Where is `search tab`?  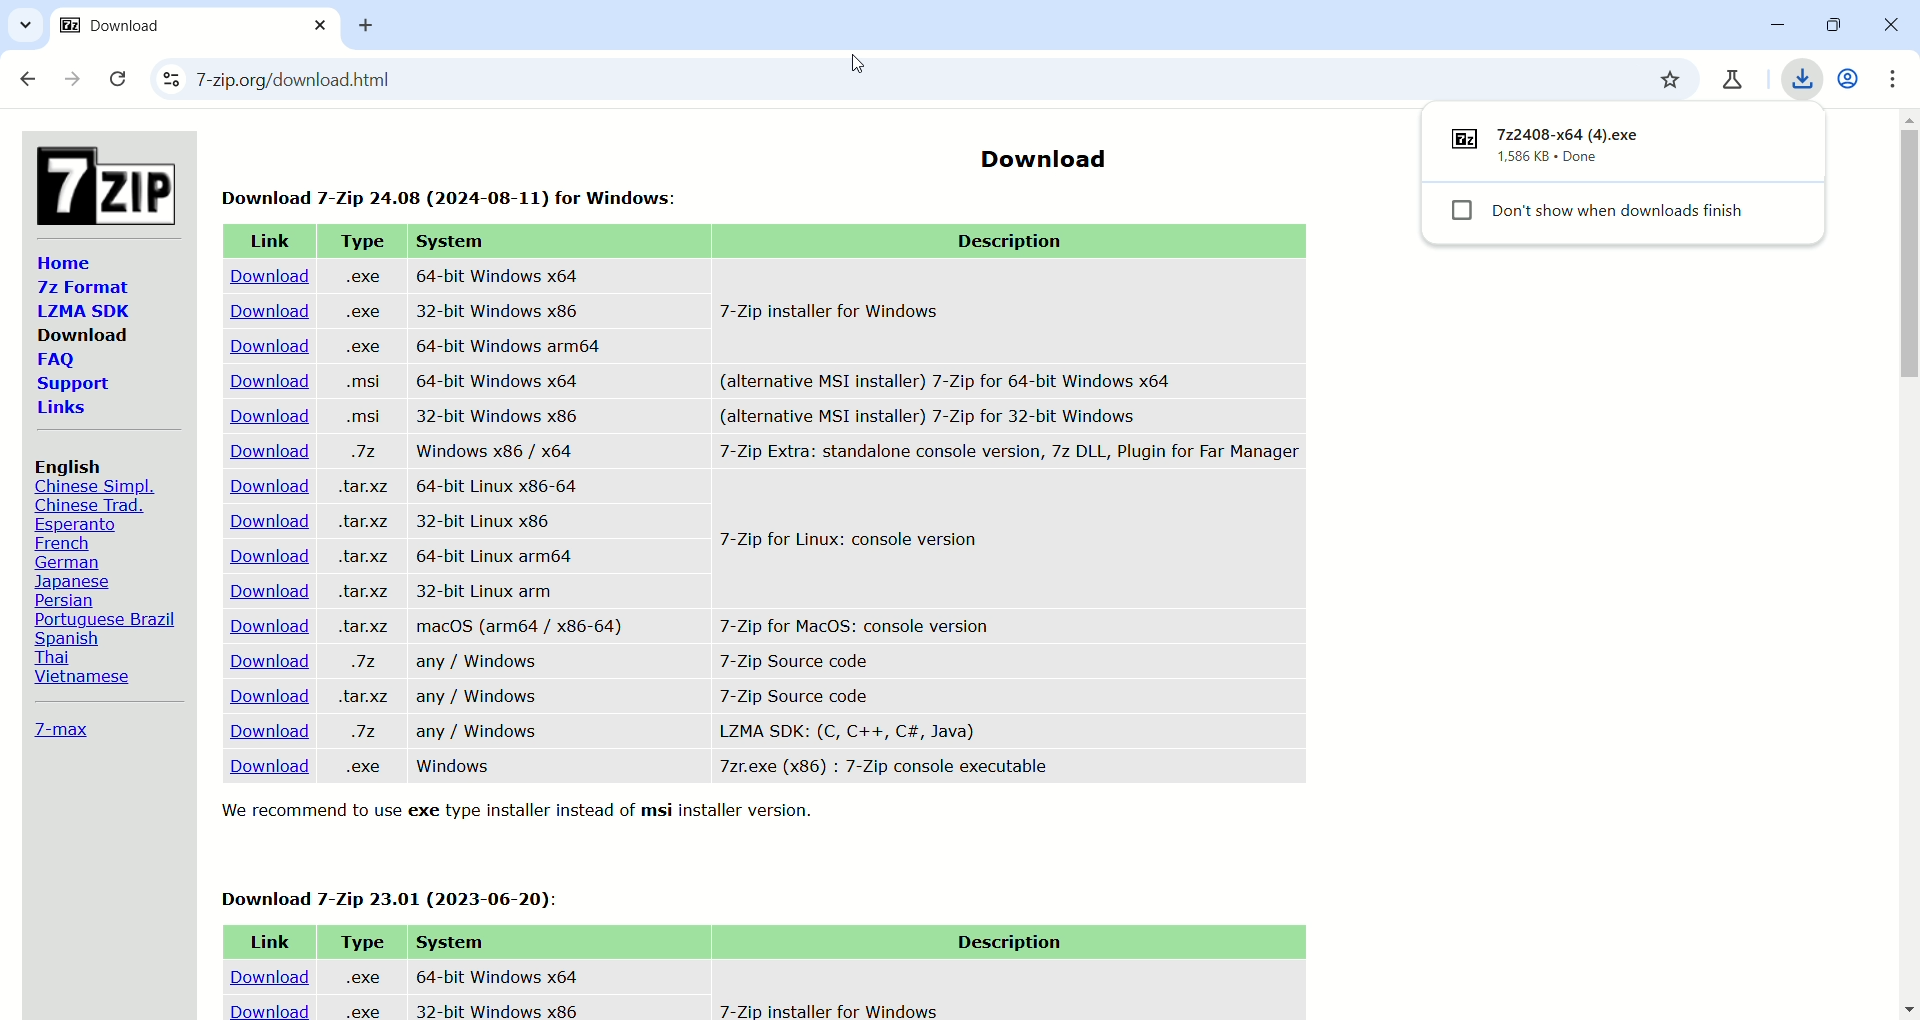 search tab is located at coordinates (26, 28).